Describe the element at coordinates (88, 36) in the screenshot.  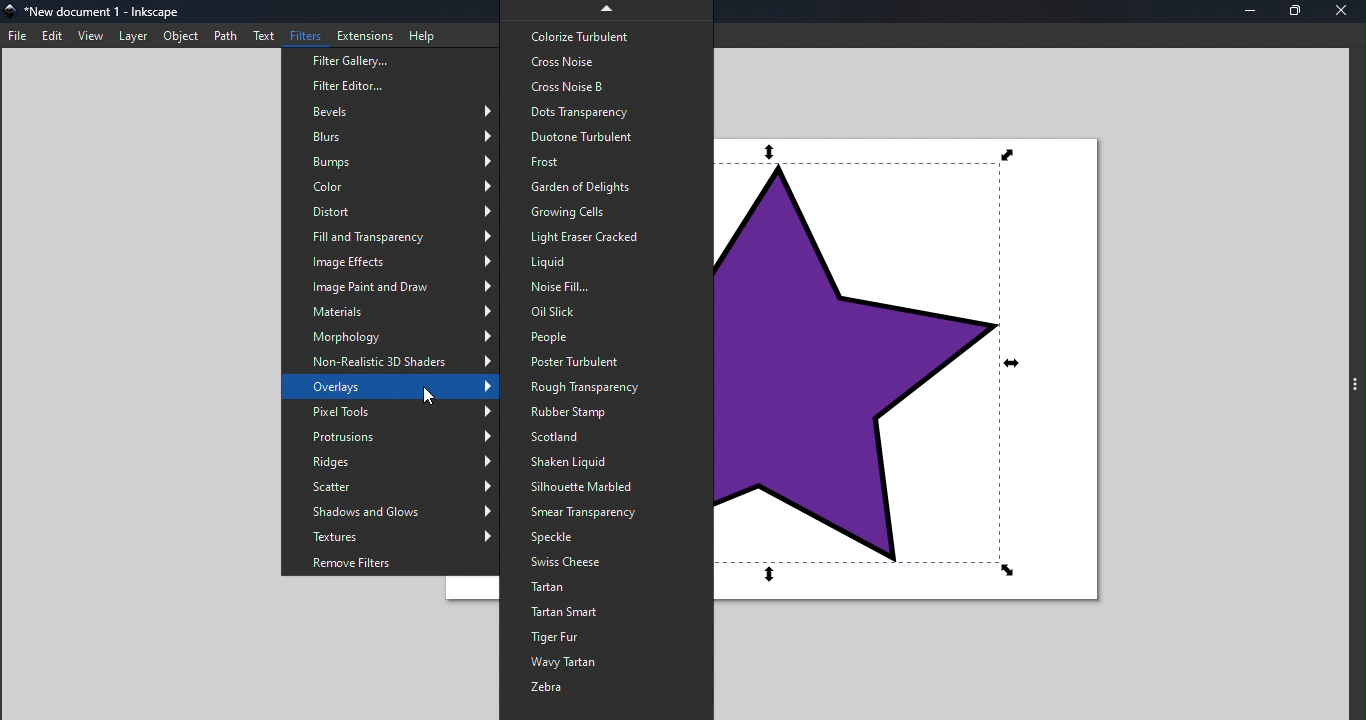
I see `View` at that location.